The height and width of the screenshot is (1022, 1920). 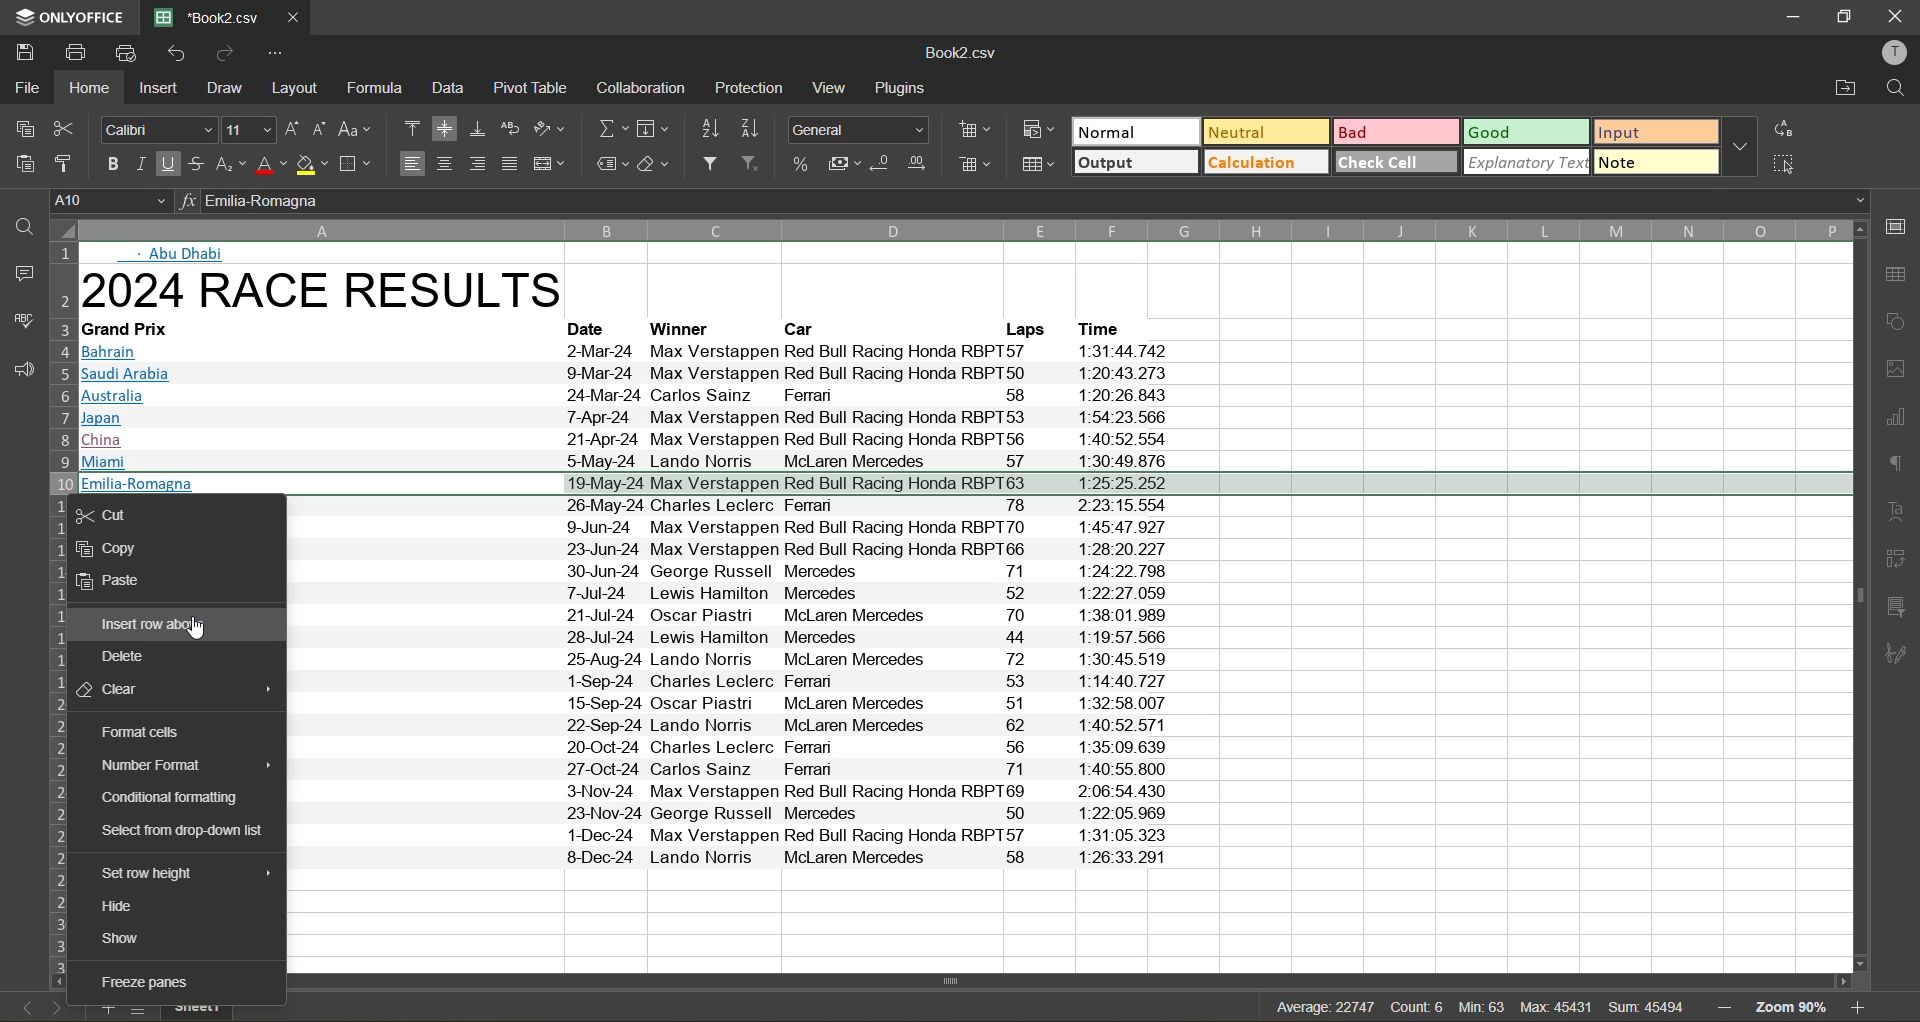 I want to click on number format, so click(x=854, y=130).